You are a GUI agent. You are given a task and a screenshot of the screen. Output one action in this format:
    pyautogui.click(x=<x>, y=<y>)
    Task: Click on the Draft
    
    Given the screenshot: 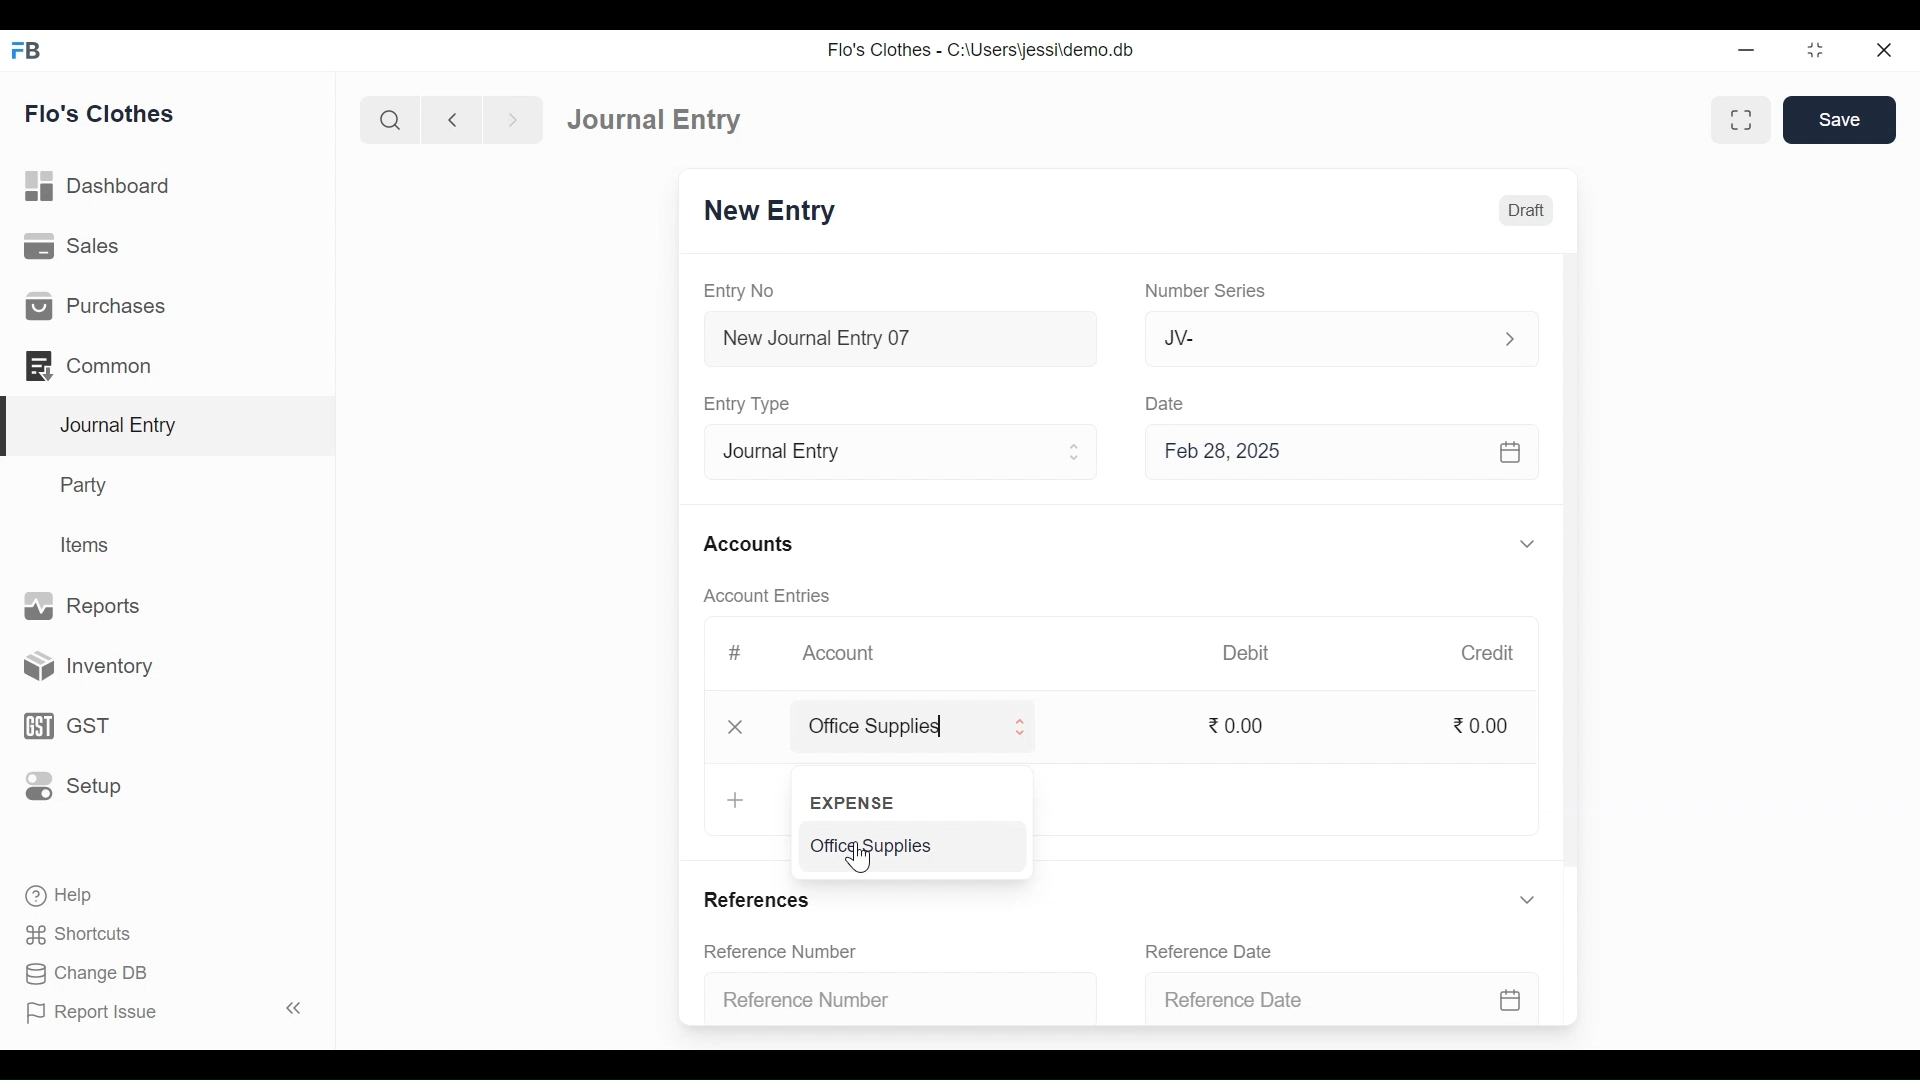 What is the action you would take?
    pyautogui.click(x=1522, y=211)
    